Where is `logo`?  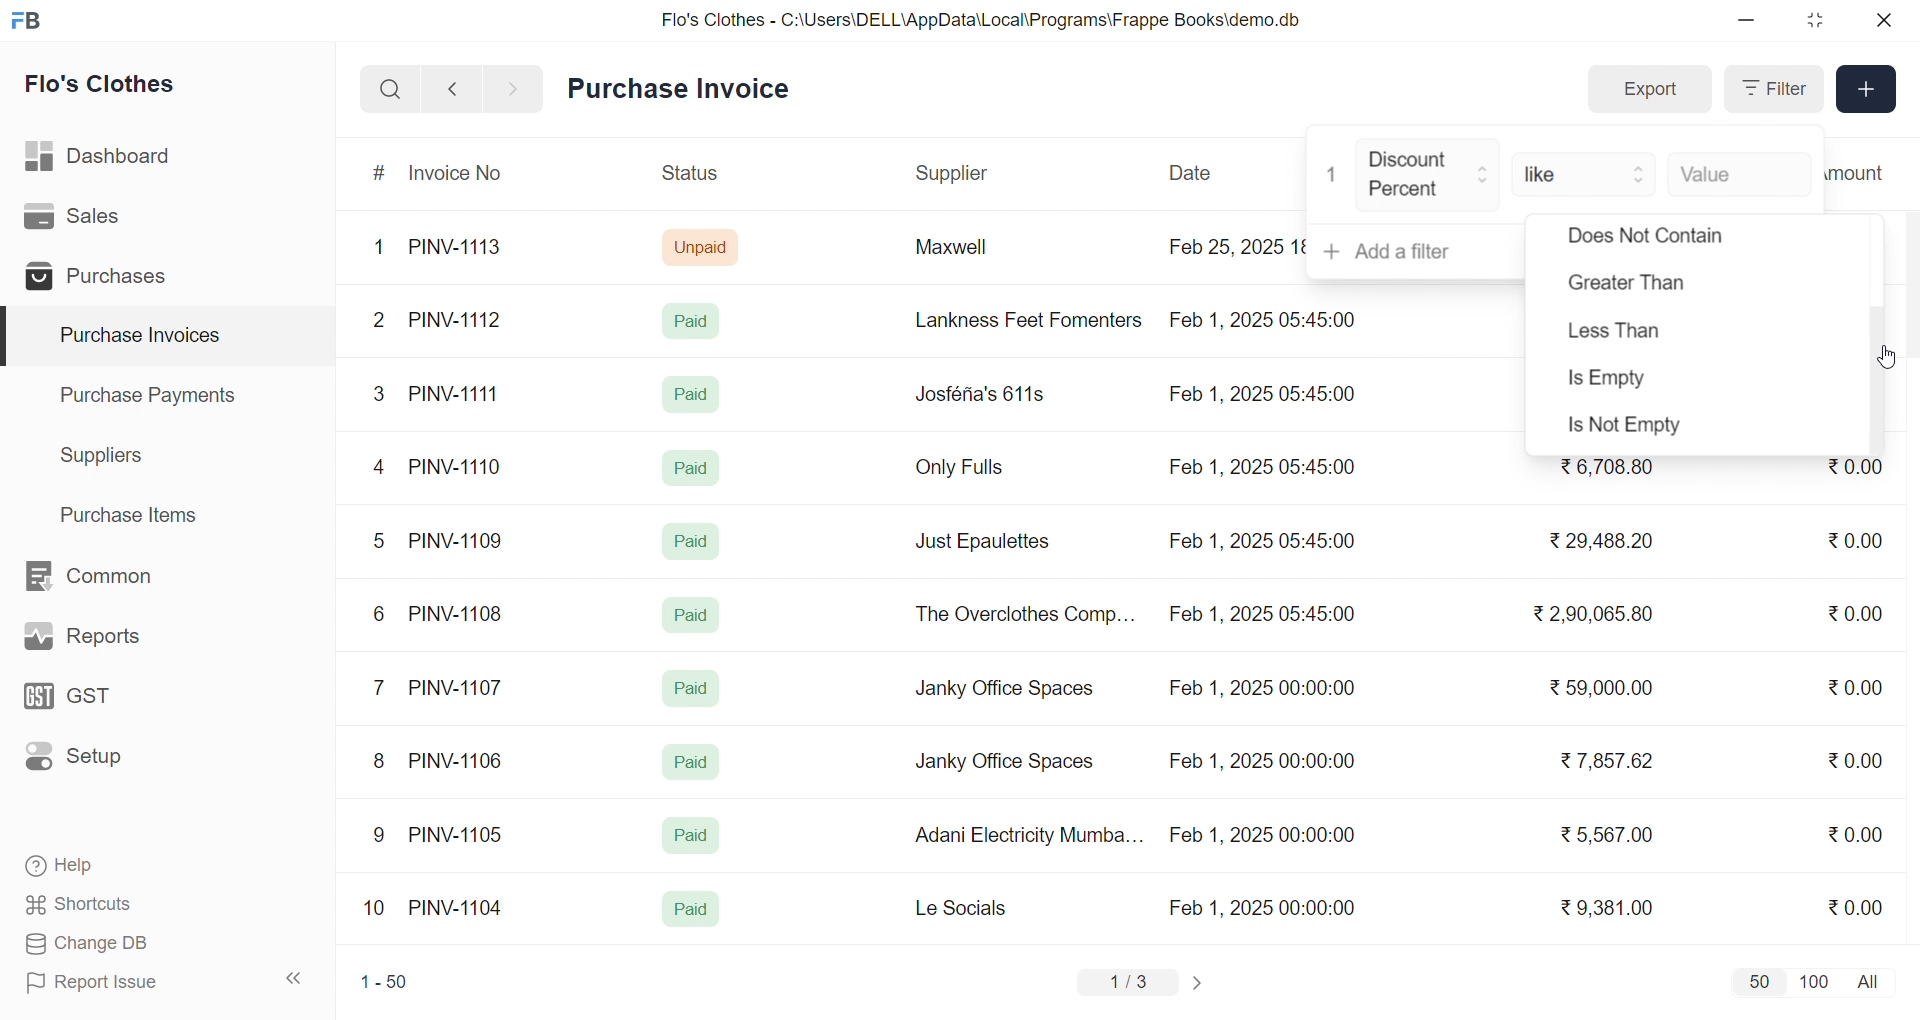
logo is located at coordinates (31, 22).